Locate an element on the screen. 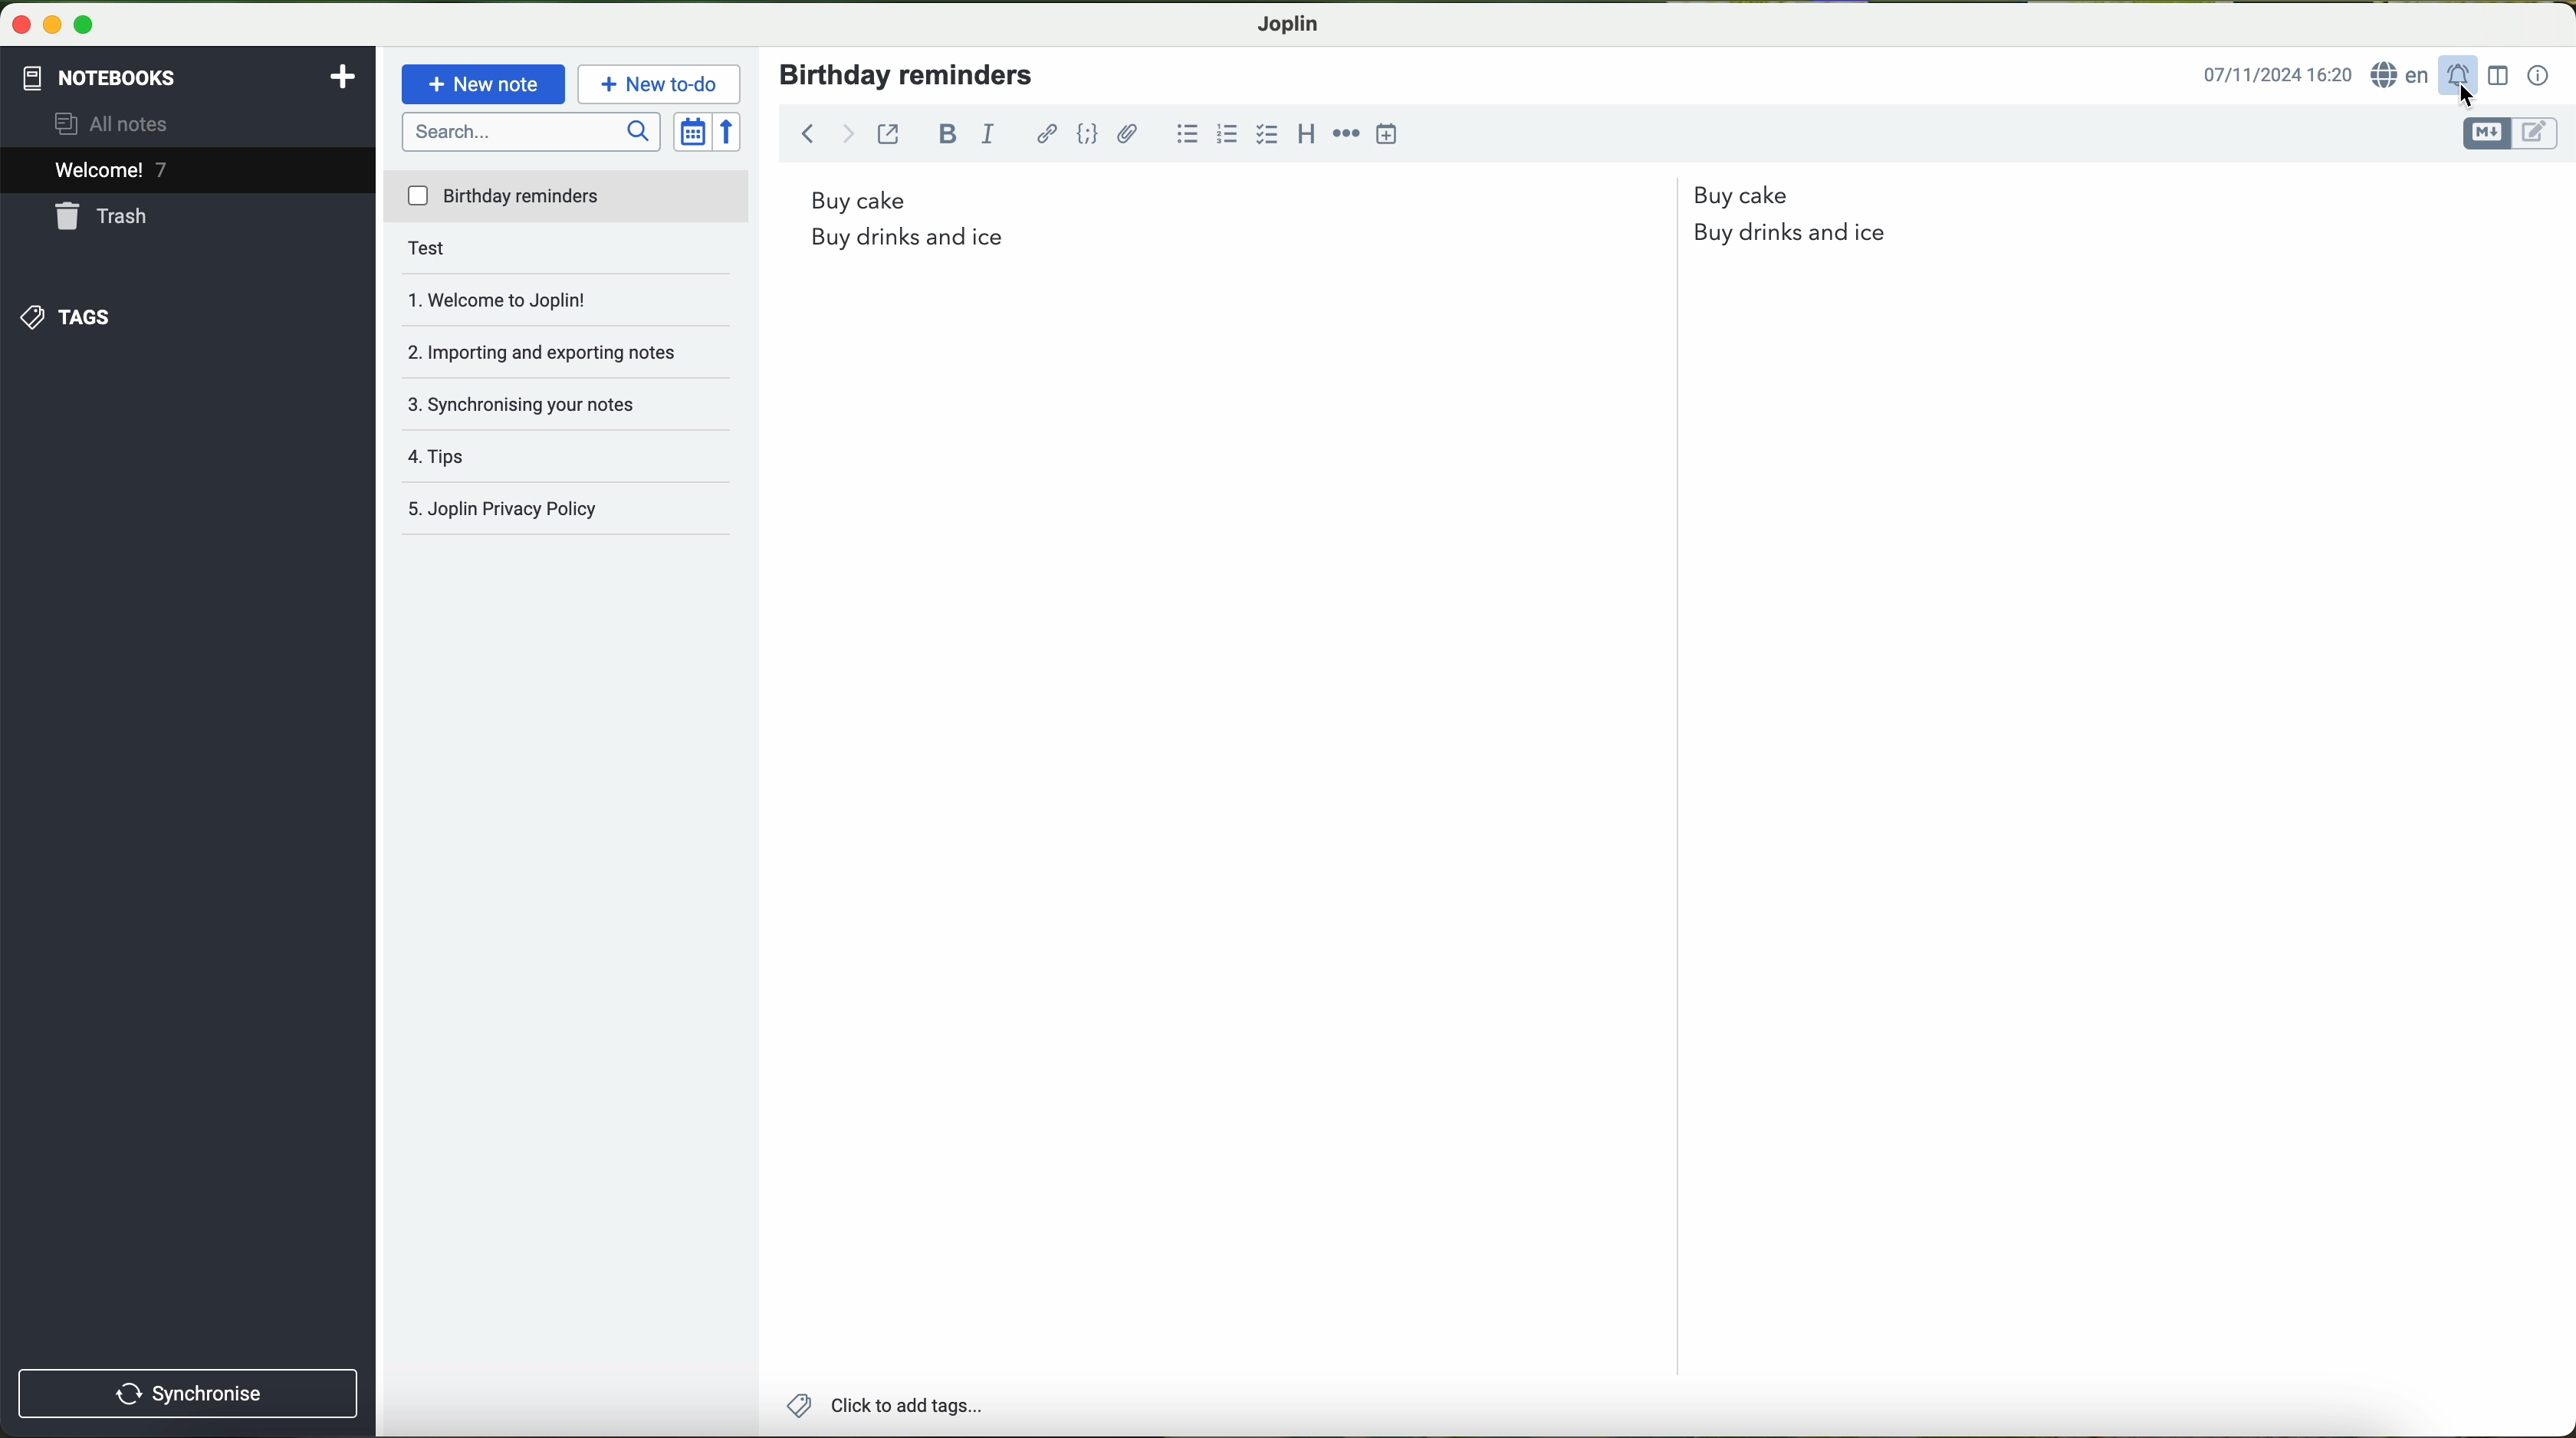  toggle editor layout is located at coordinates (2492, 73).